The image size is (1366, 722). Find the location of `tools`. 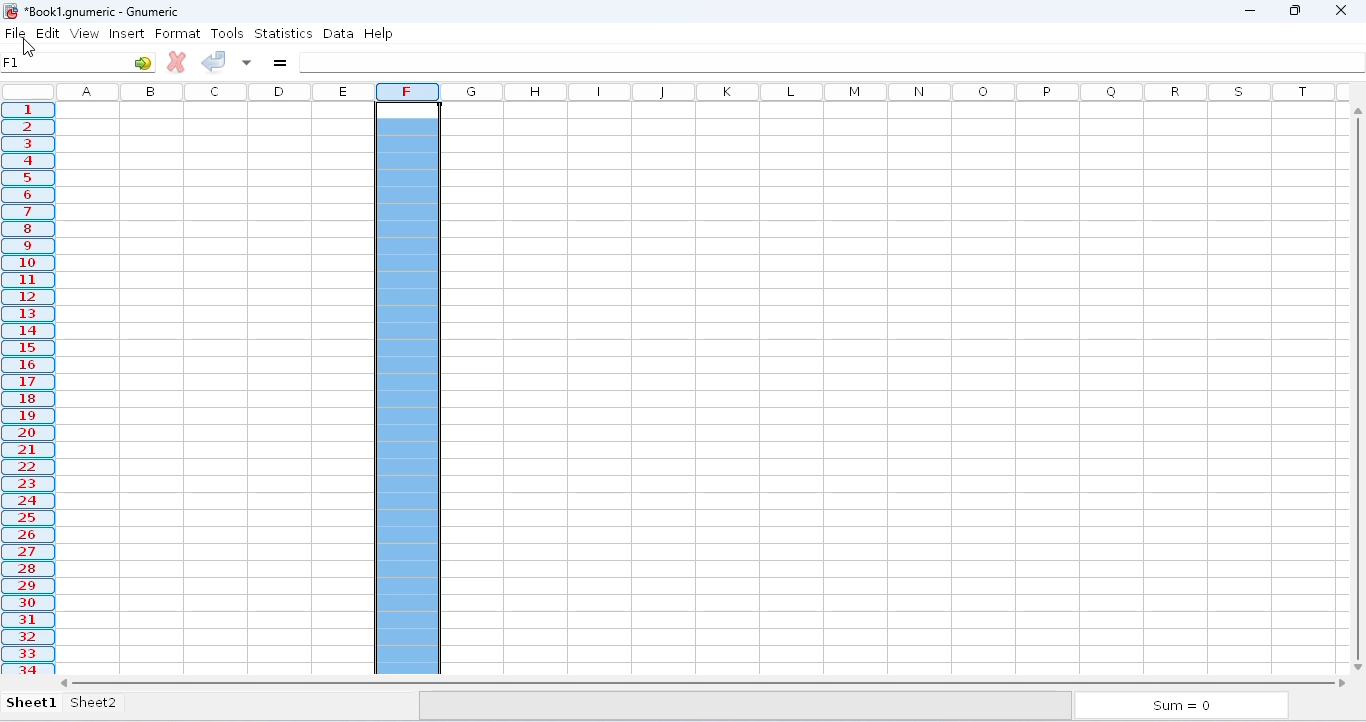

tools is located at coordinates (227, 32).